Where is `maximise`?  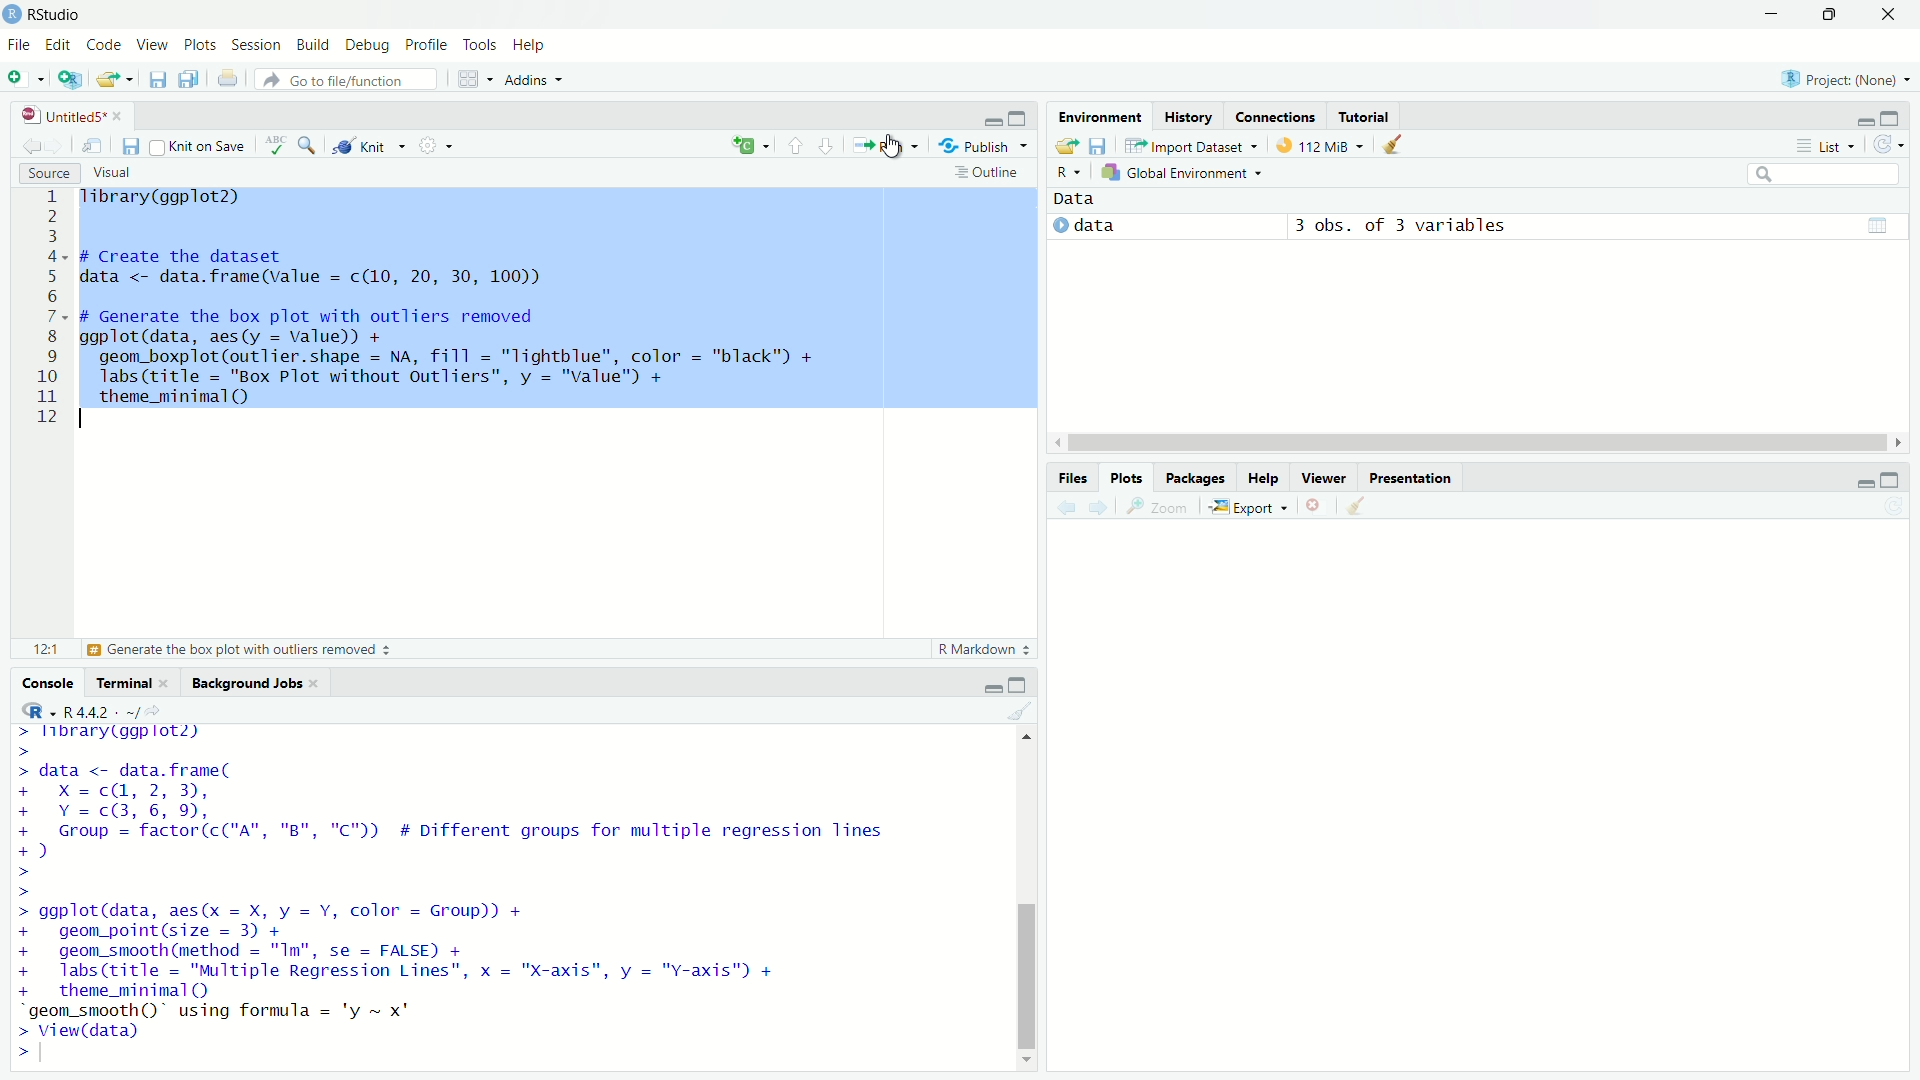 maximise is located at coordinates (1835, 18).